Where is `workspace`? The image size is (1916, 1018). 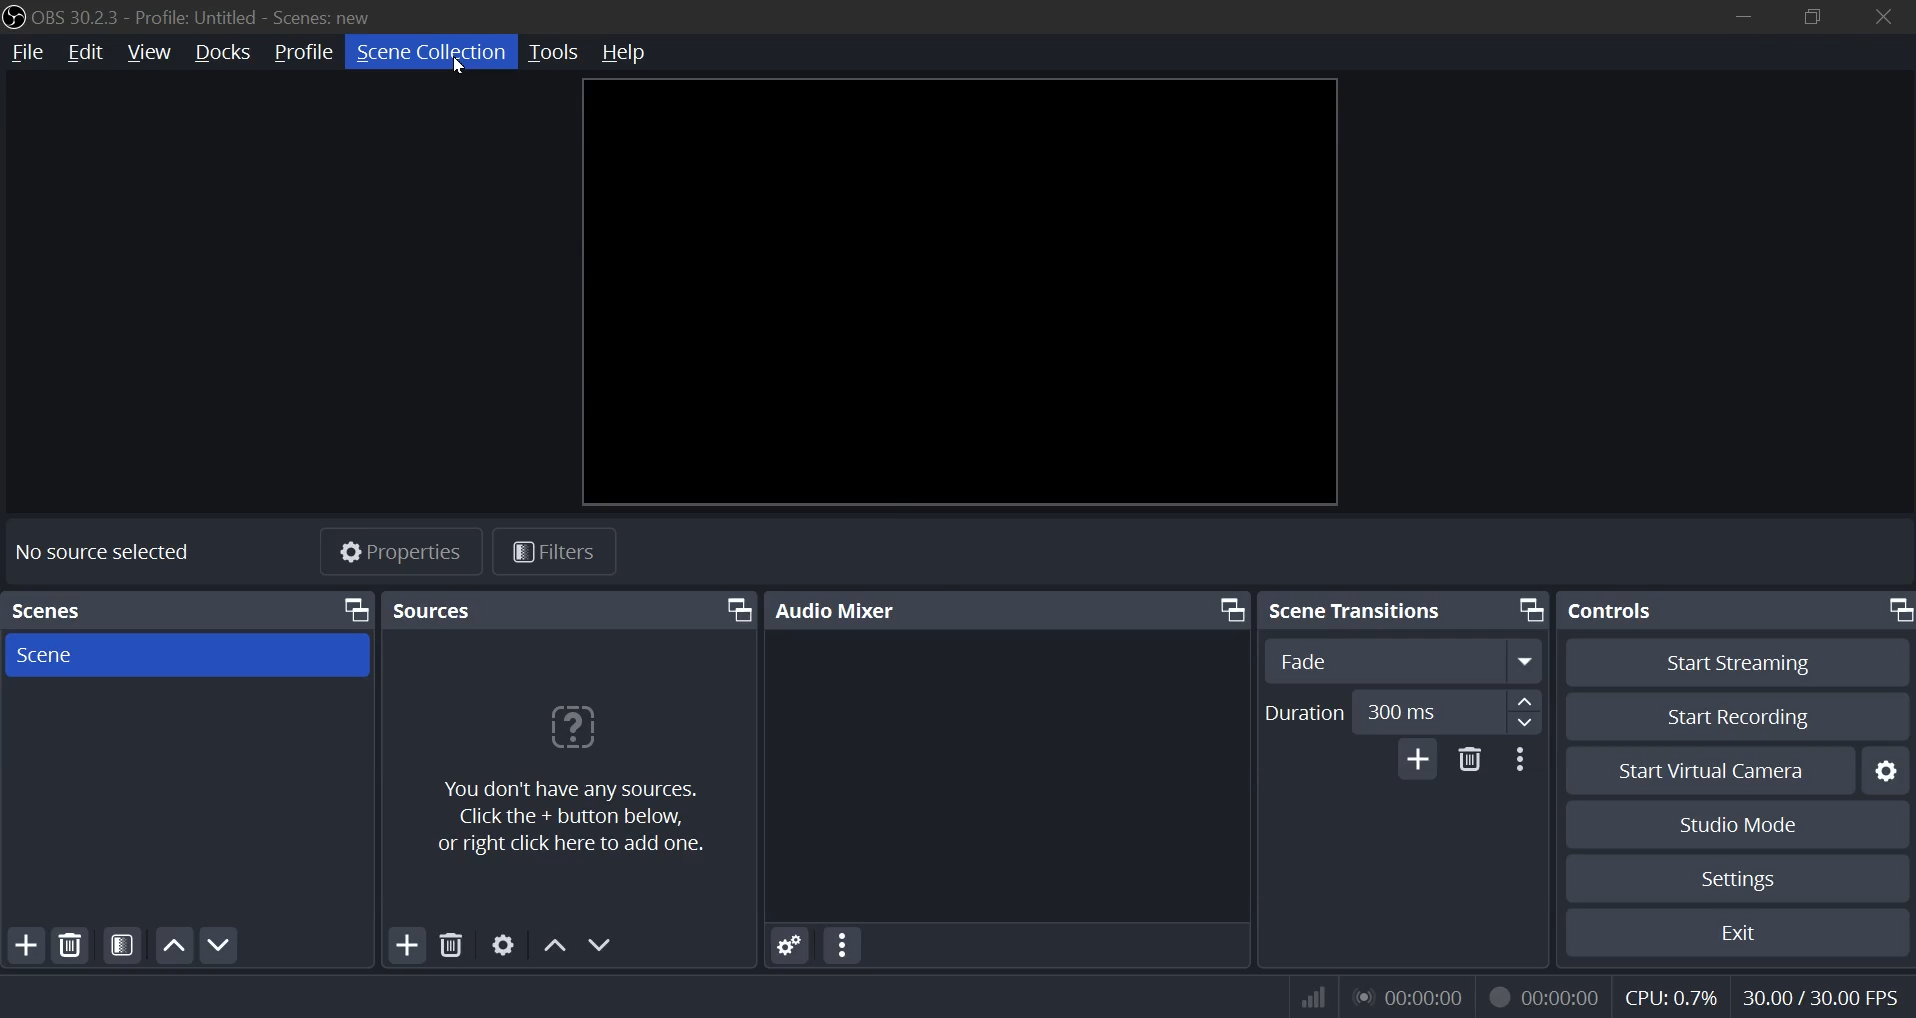
workspace is located at coordinates (958, 292).